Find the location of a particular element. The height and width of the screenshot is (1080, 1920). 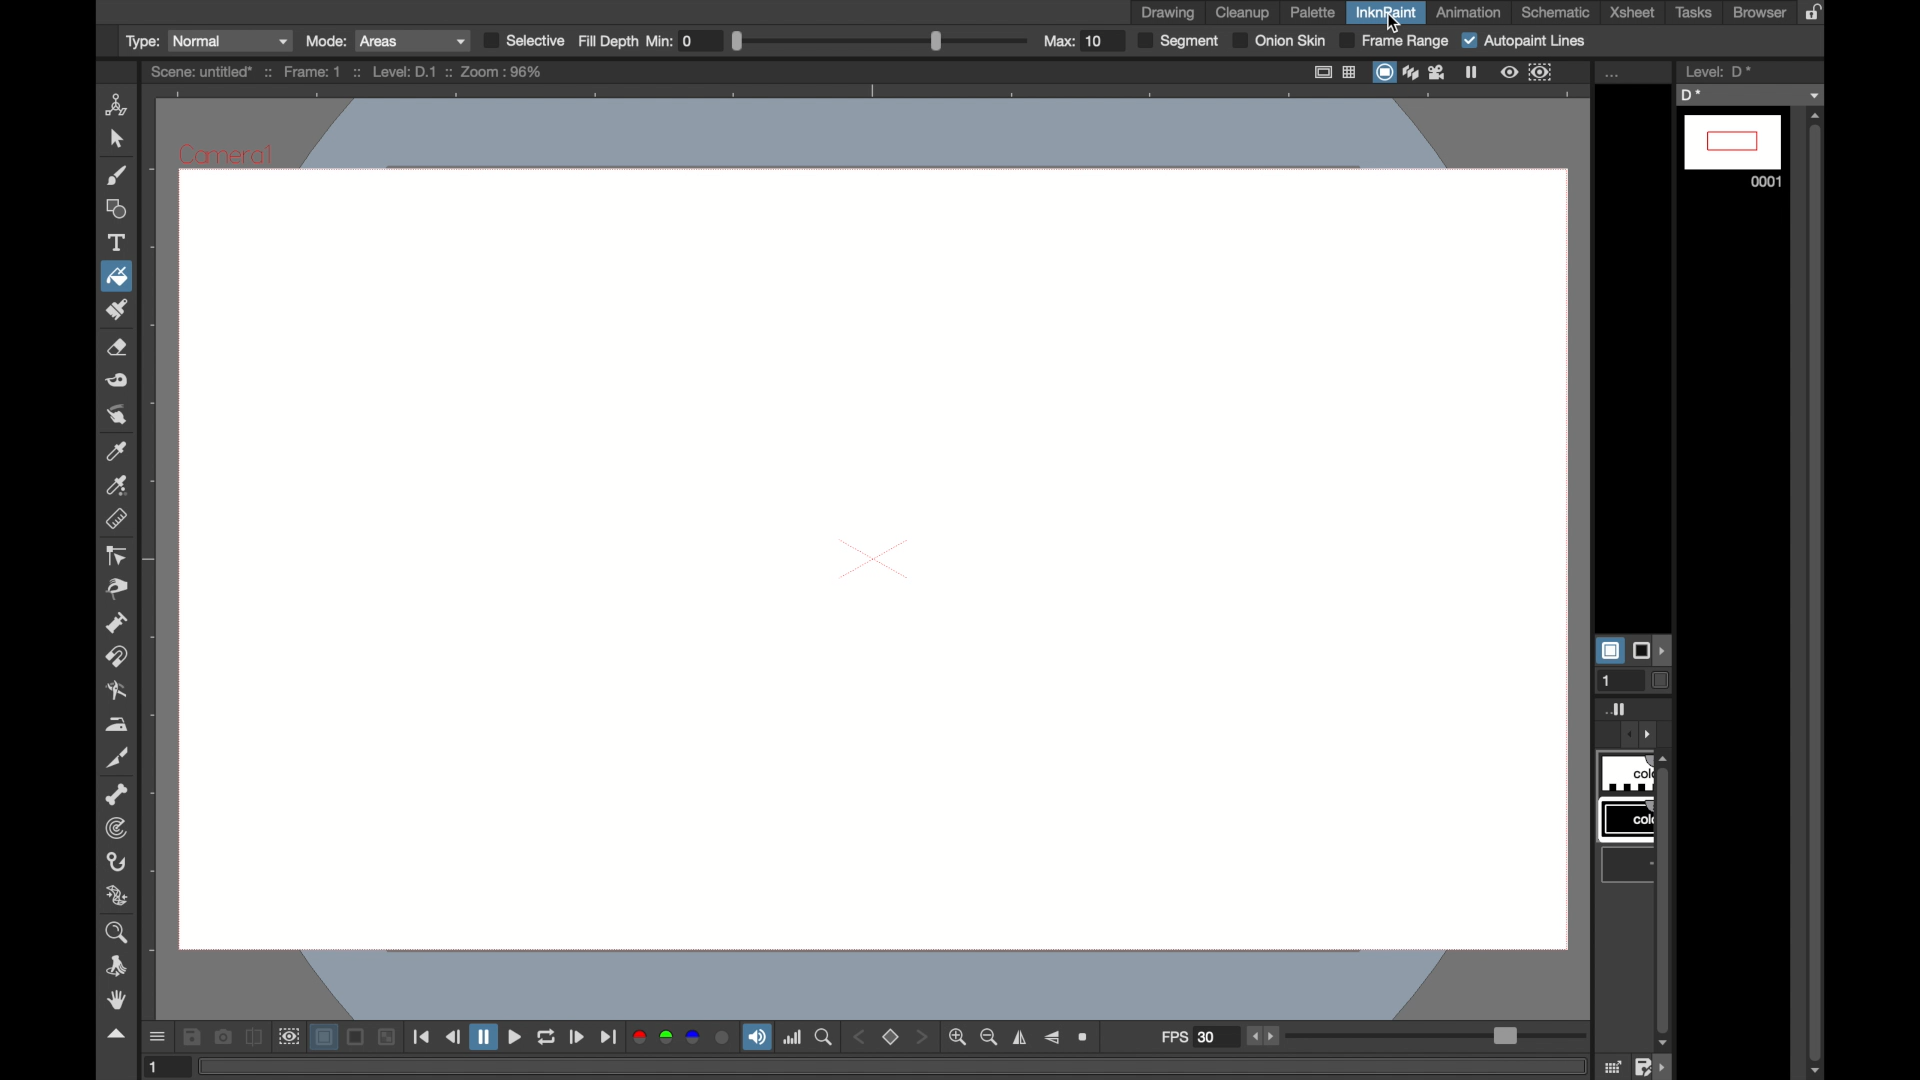

max is located at coordinates (1073, 41).